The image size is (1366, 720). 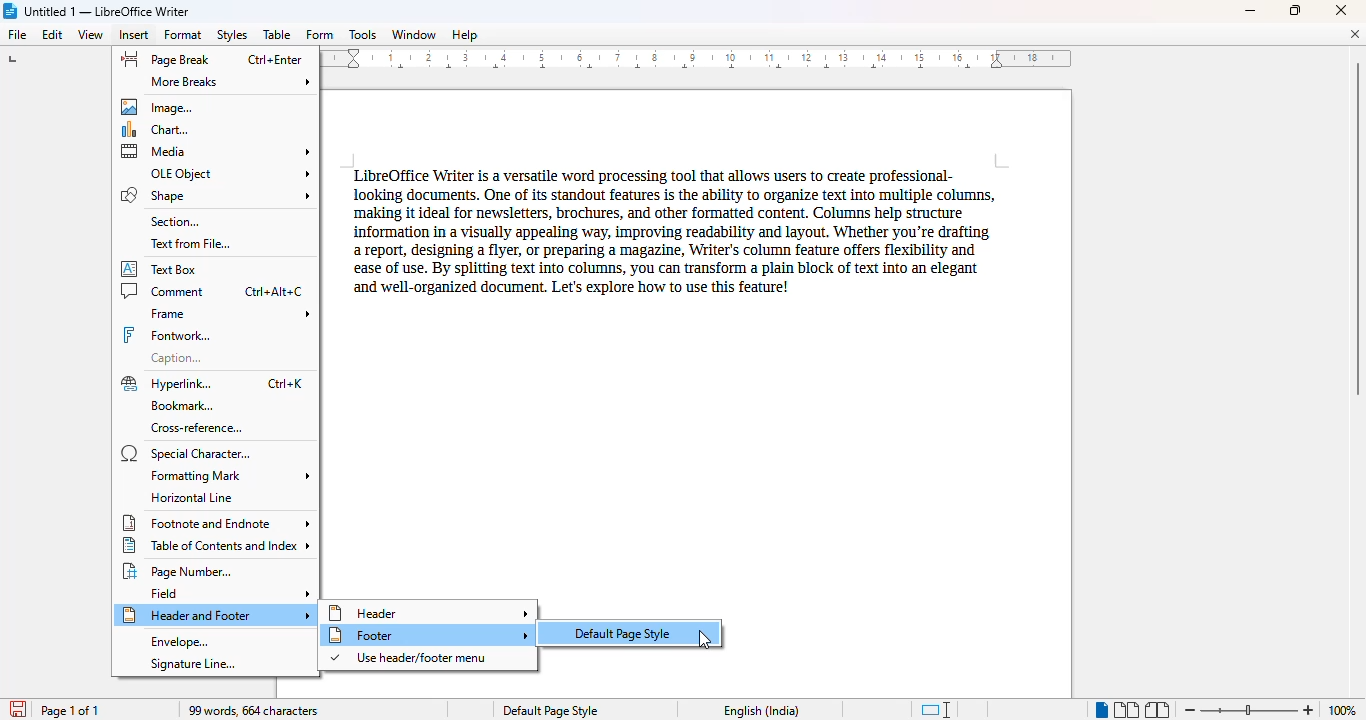 I want to click on LibreOffice logo, so click(x=11, y=10).